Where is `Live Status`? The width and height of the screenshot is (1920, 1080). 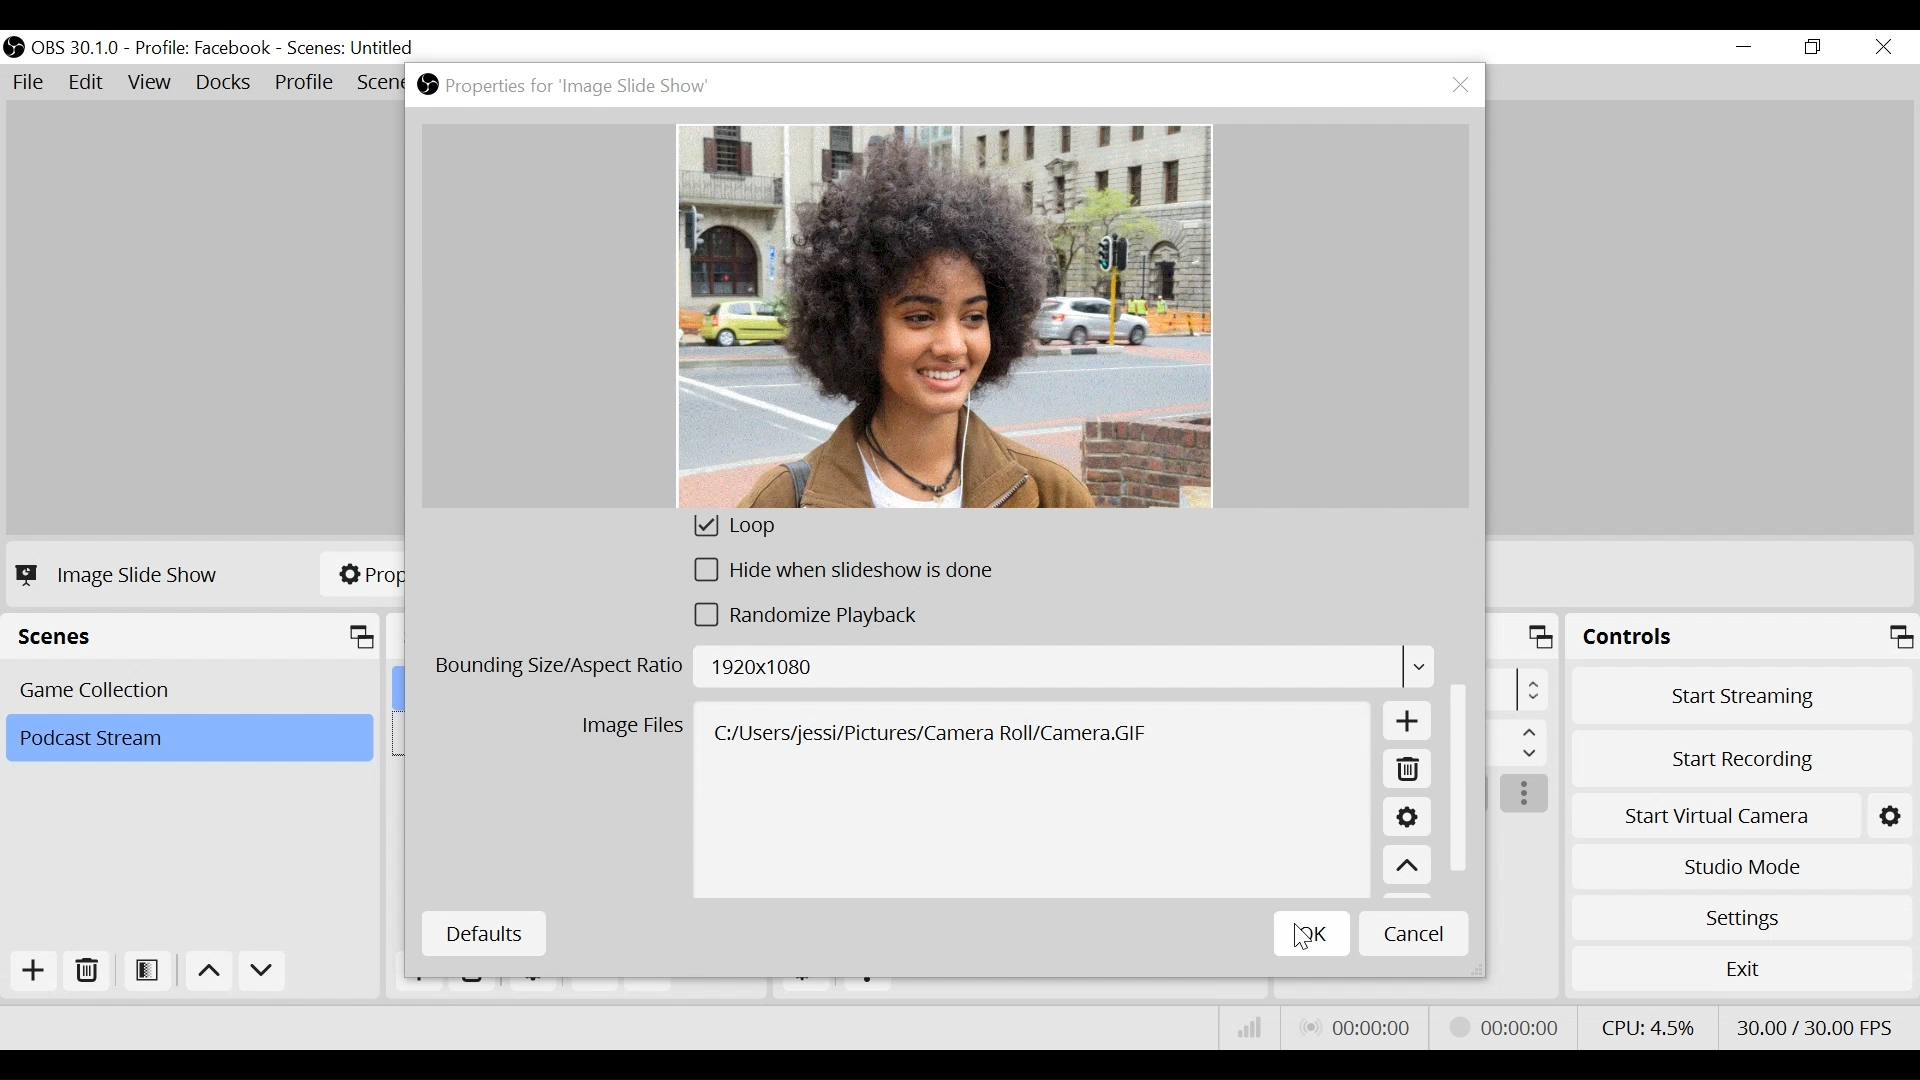 Live Status is located at coordinates (1354, 1028).